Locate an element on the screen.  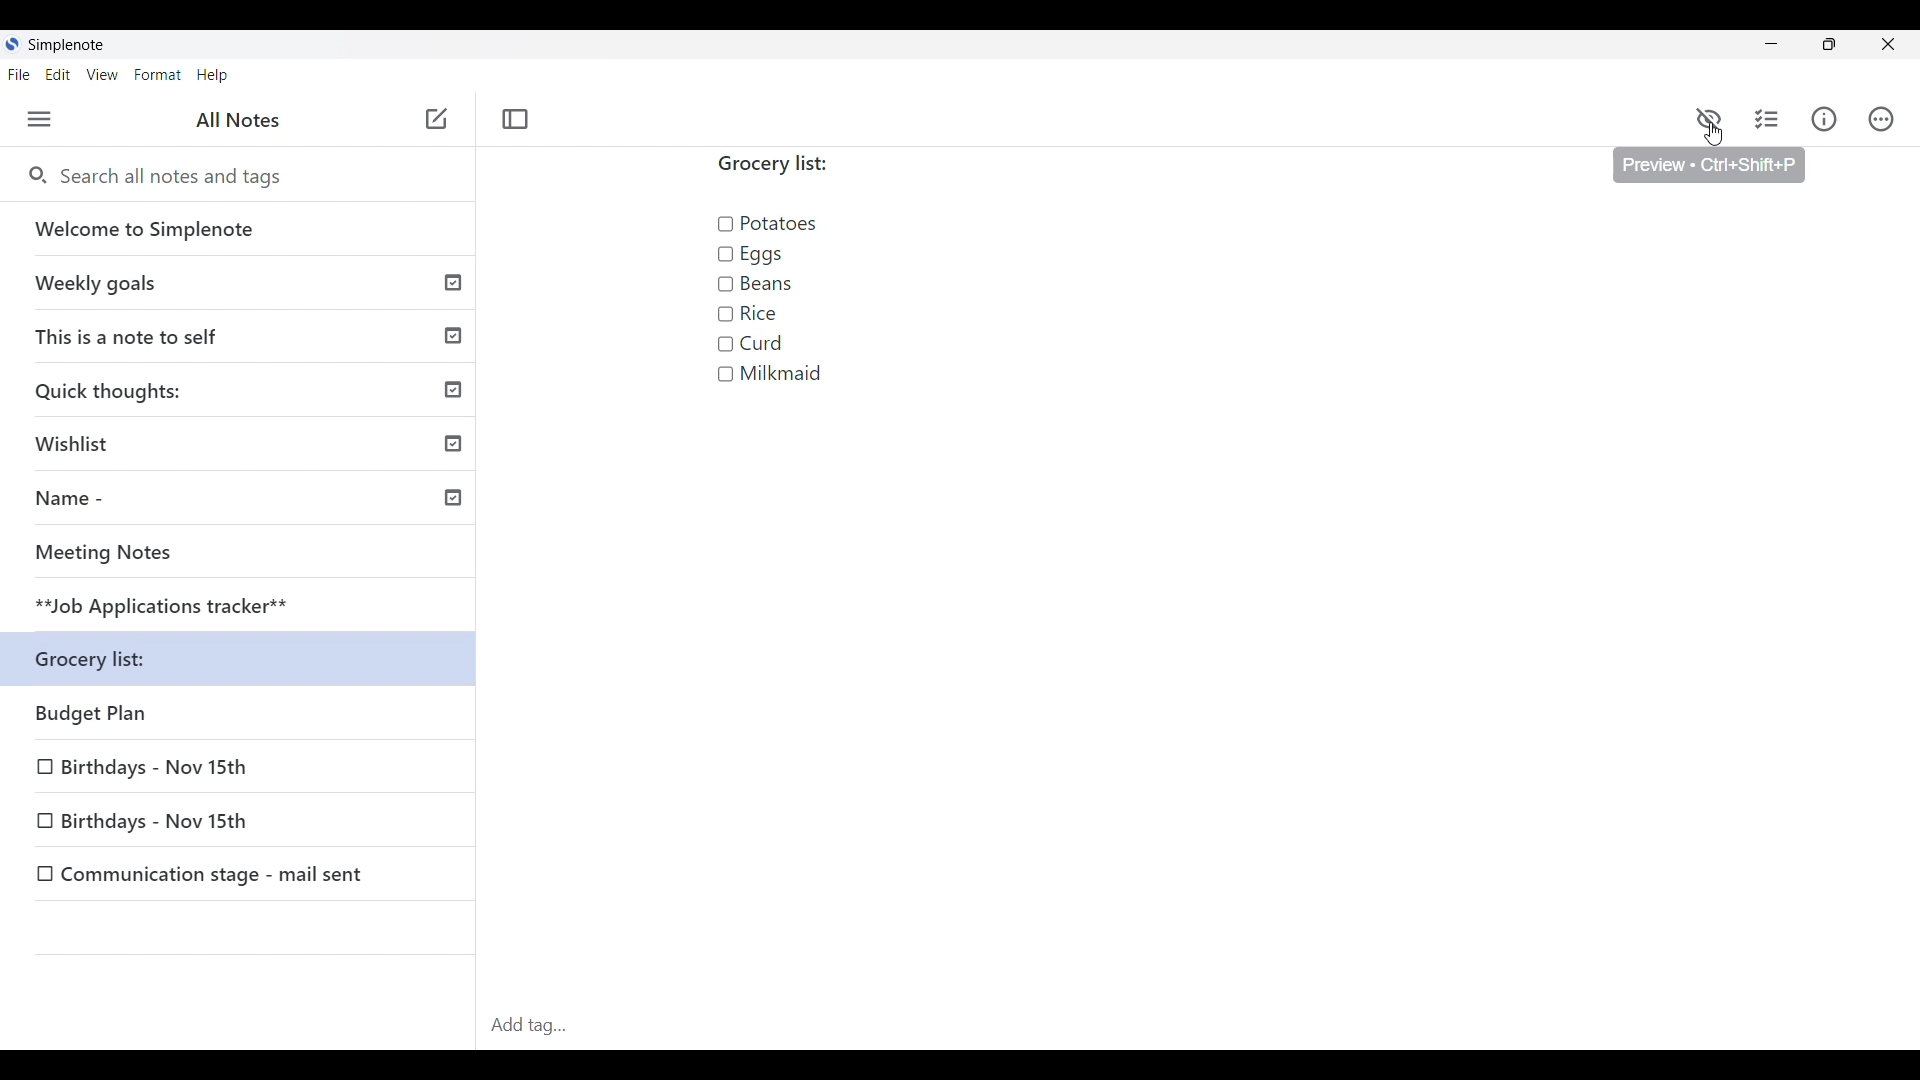
Communication stage - mail sent is located at coordinates (241, 874).